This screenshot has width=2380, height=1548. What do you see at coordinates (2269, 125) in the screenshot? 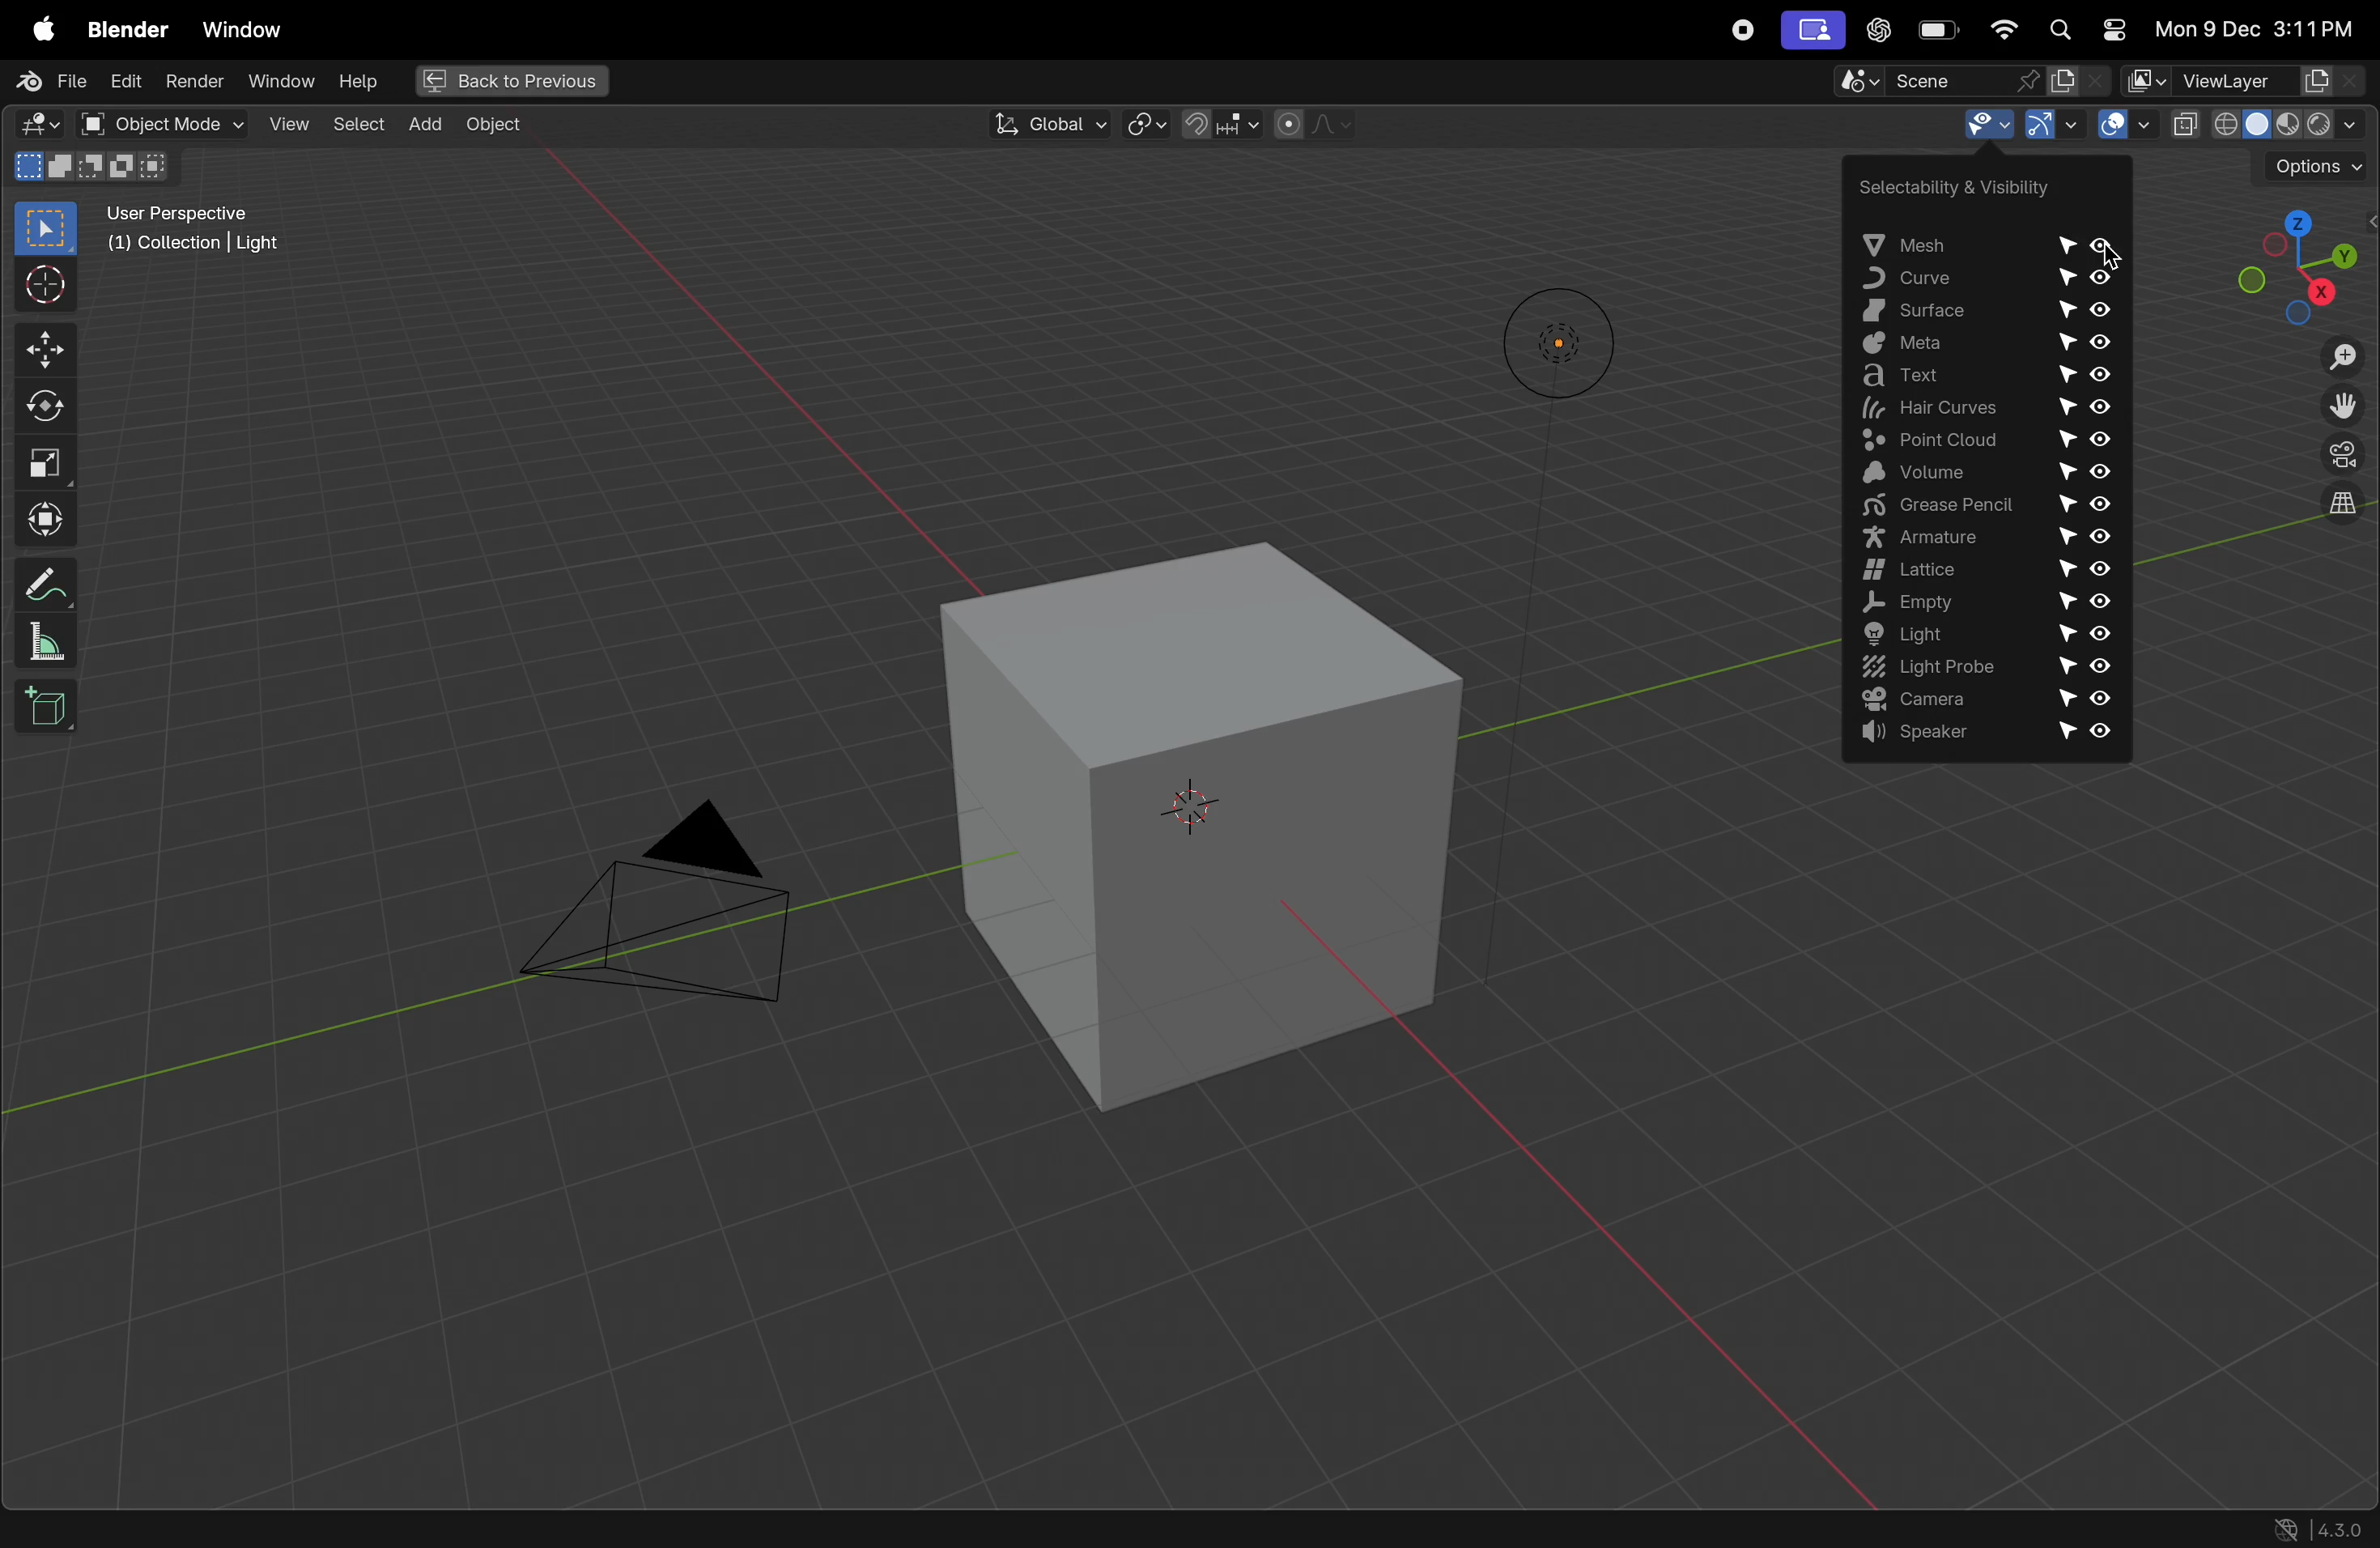
I see `view shading` at bounding box center [2269, 125].